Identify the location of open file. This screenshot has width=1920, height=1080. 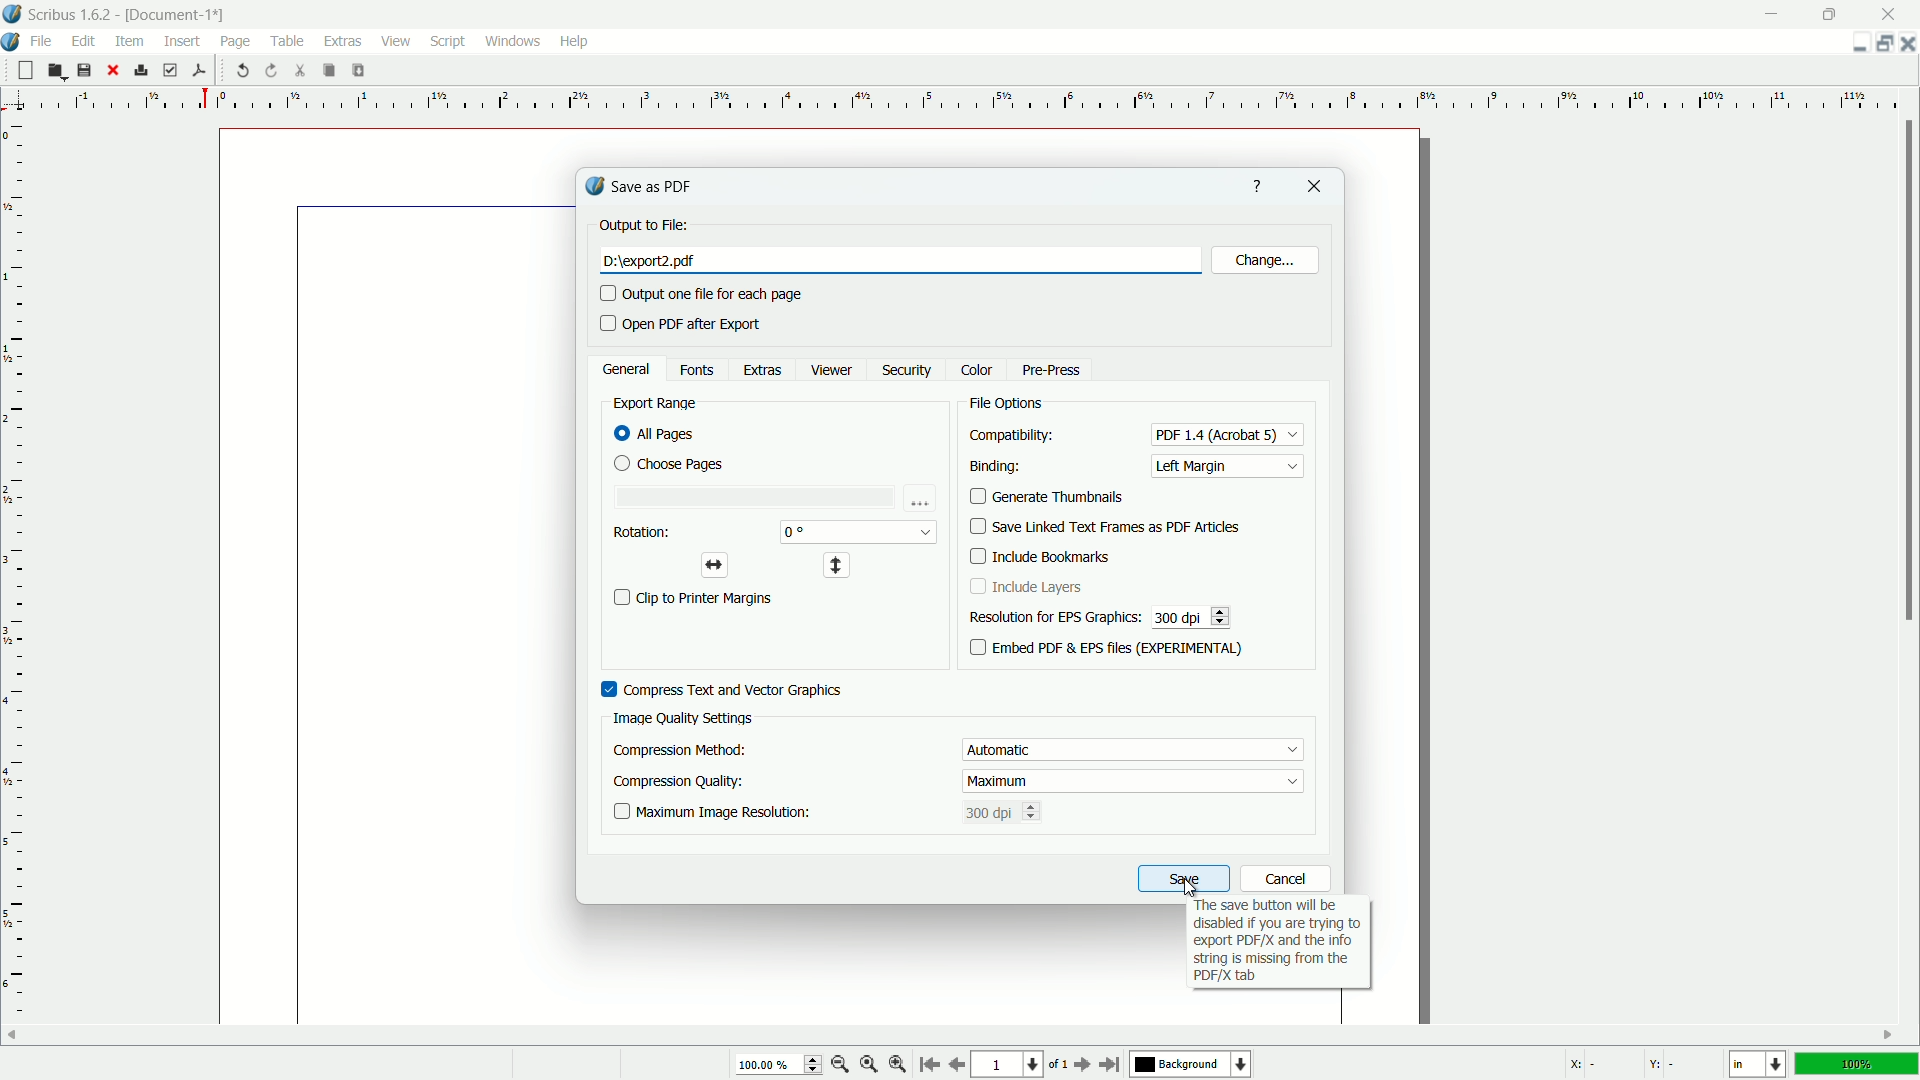
(57, 70).